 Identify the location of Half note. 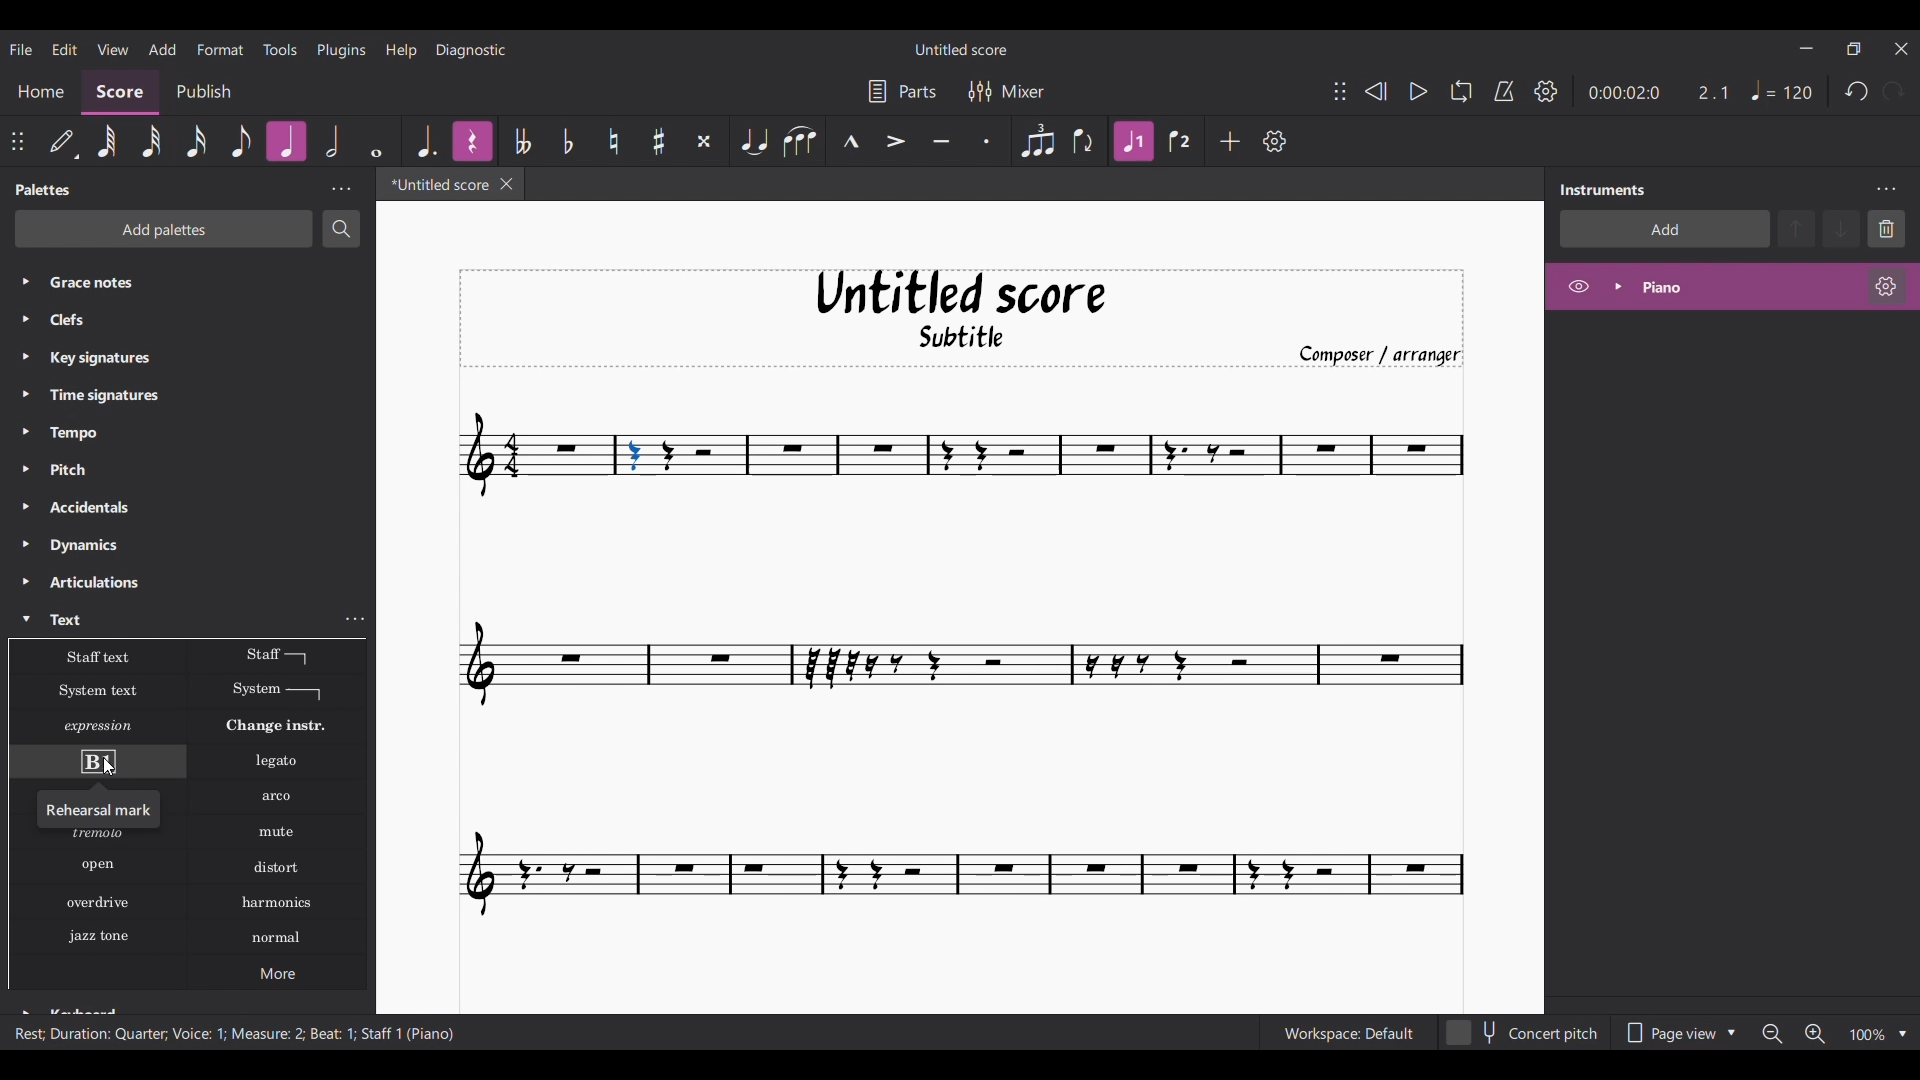
(332, 141).